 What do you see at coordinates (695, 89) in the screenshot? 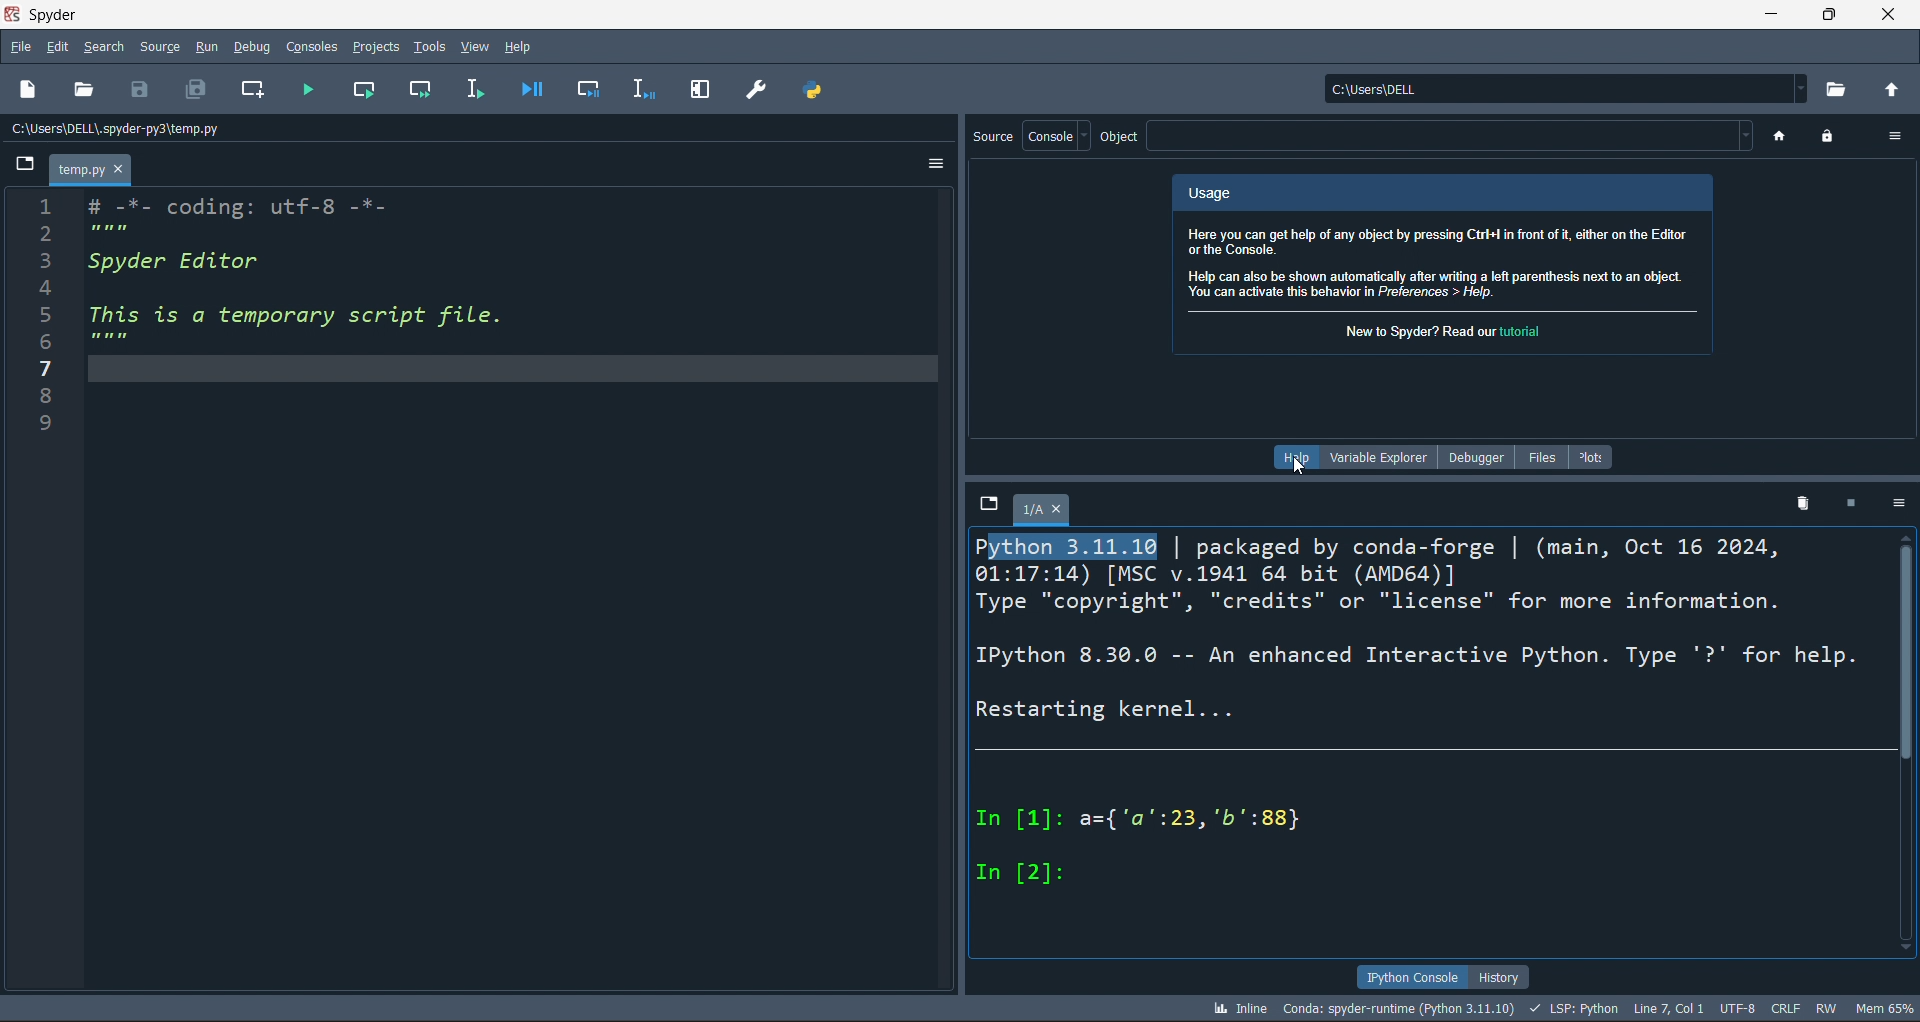
I see `expand pane` at bounding box center [695, 89].